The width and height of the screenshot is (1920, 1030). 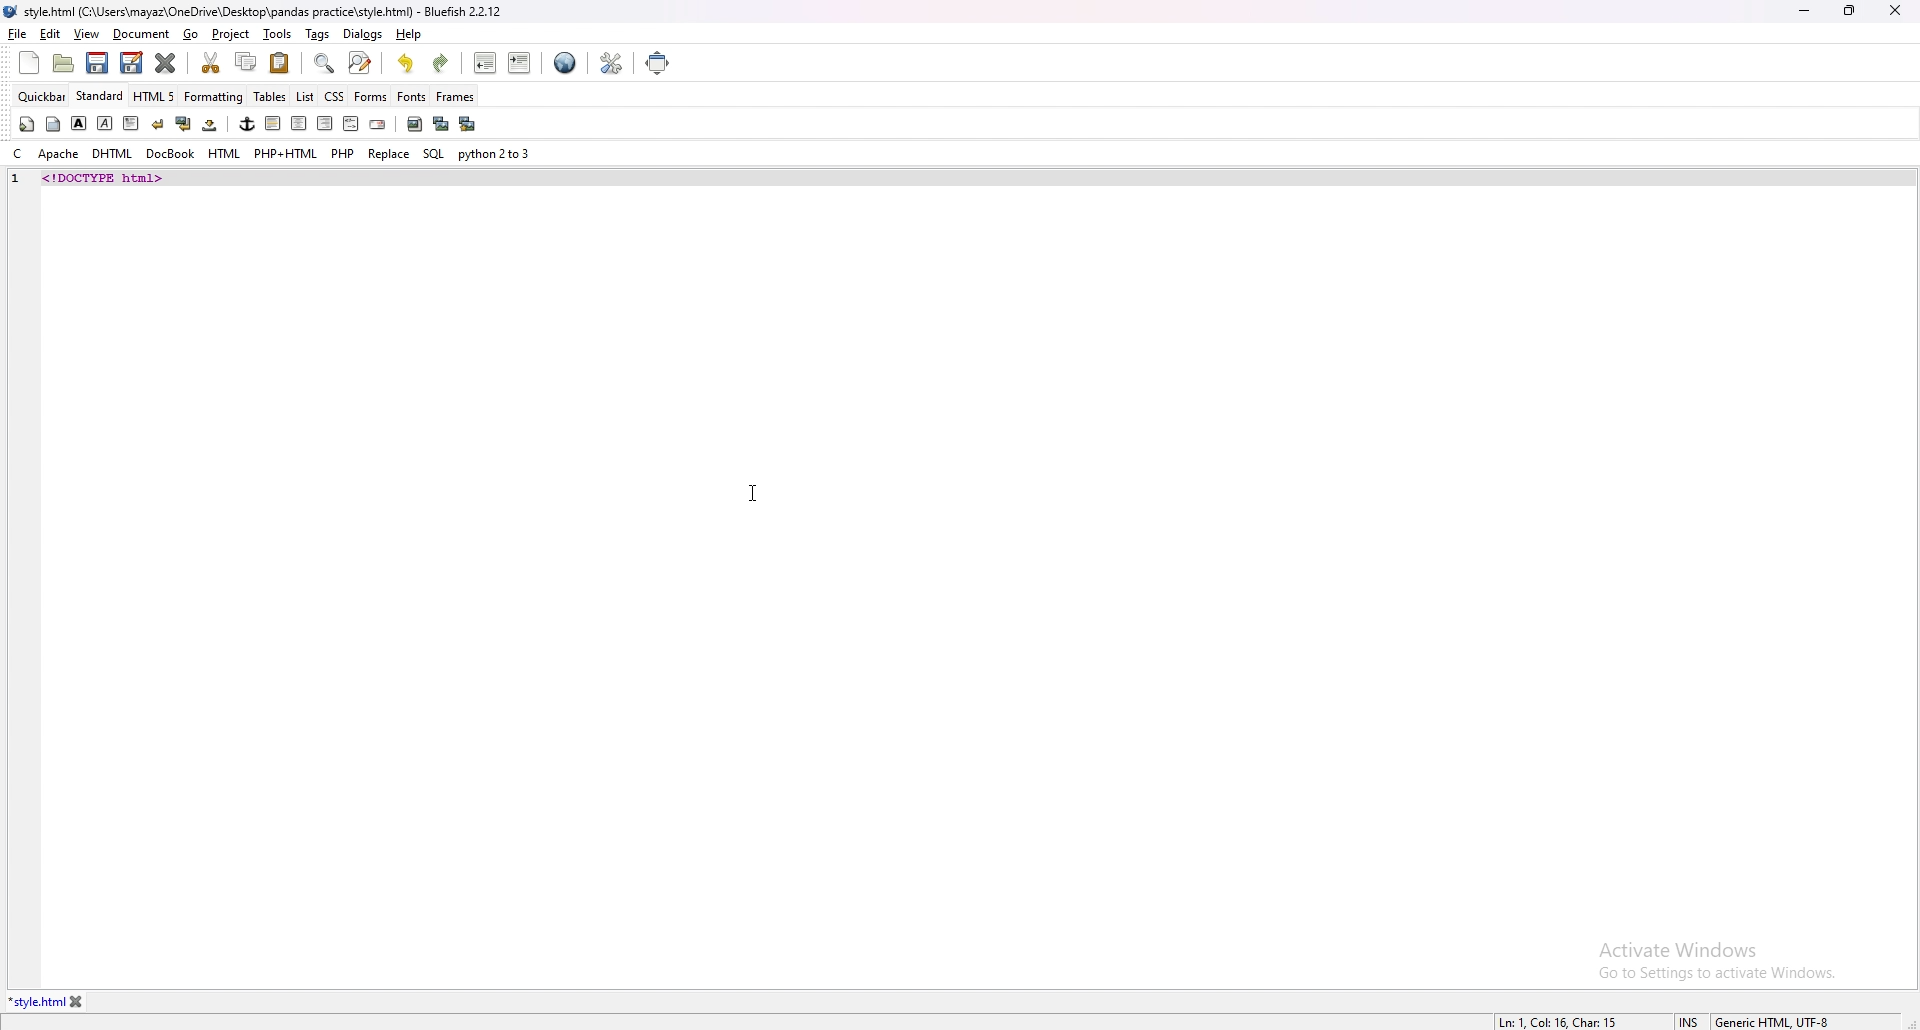 What do you see at coordinates (16, 179) in the screenshot?
I see `line number` at bounding box center [16, 179].